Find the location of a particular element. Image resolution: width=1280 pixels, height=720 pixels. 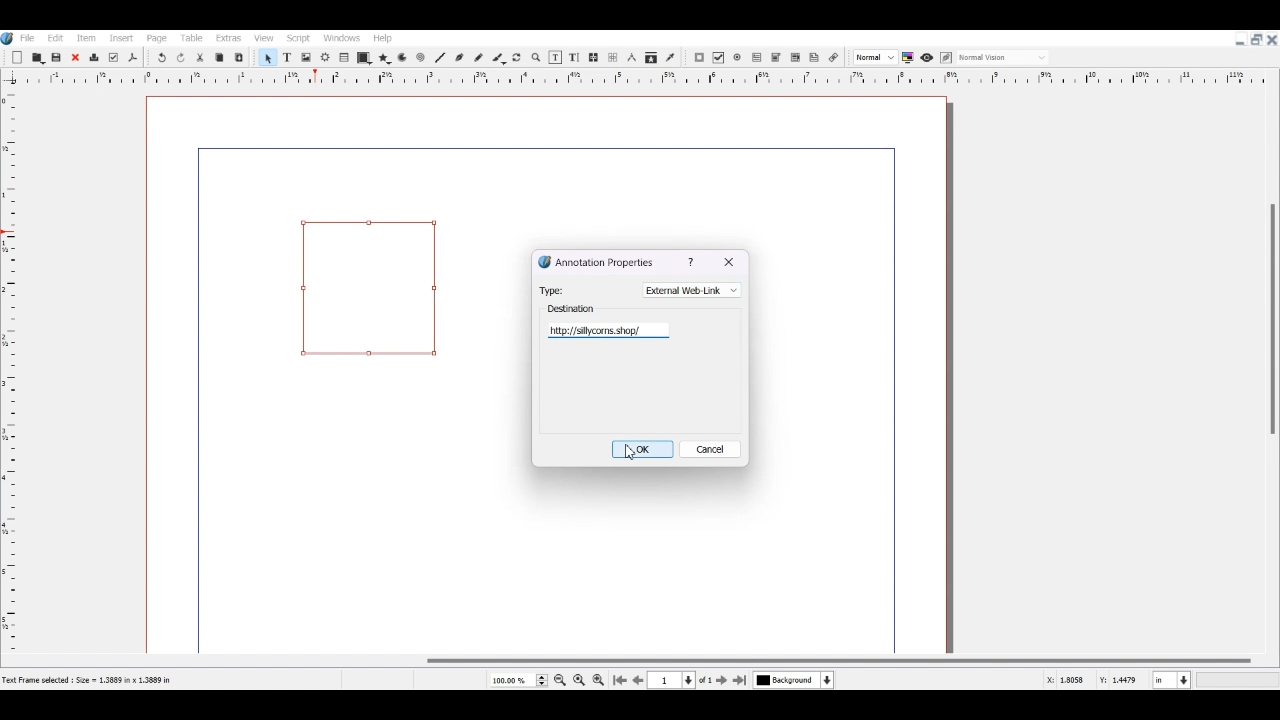

Table is located at coordinates (345, 58).